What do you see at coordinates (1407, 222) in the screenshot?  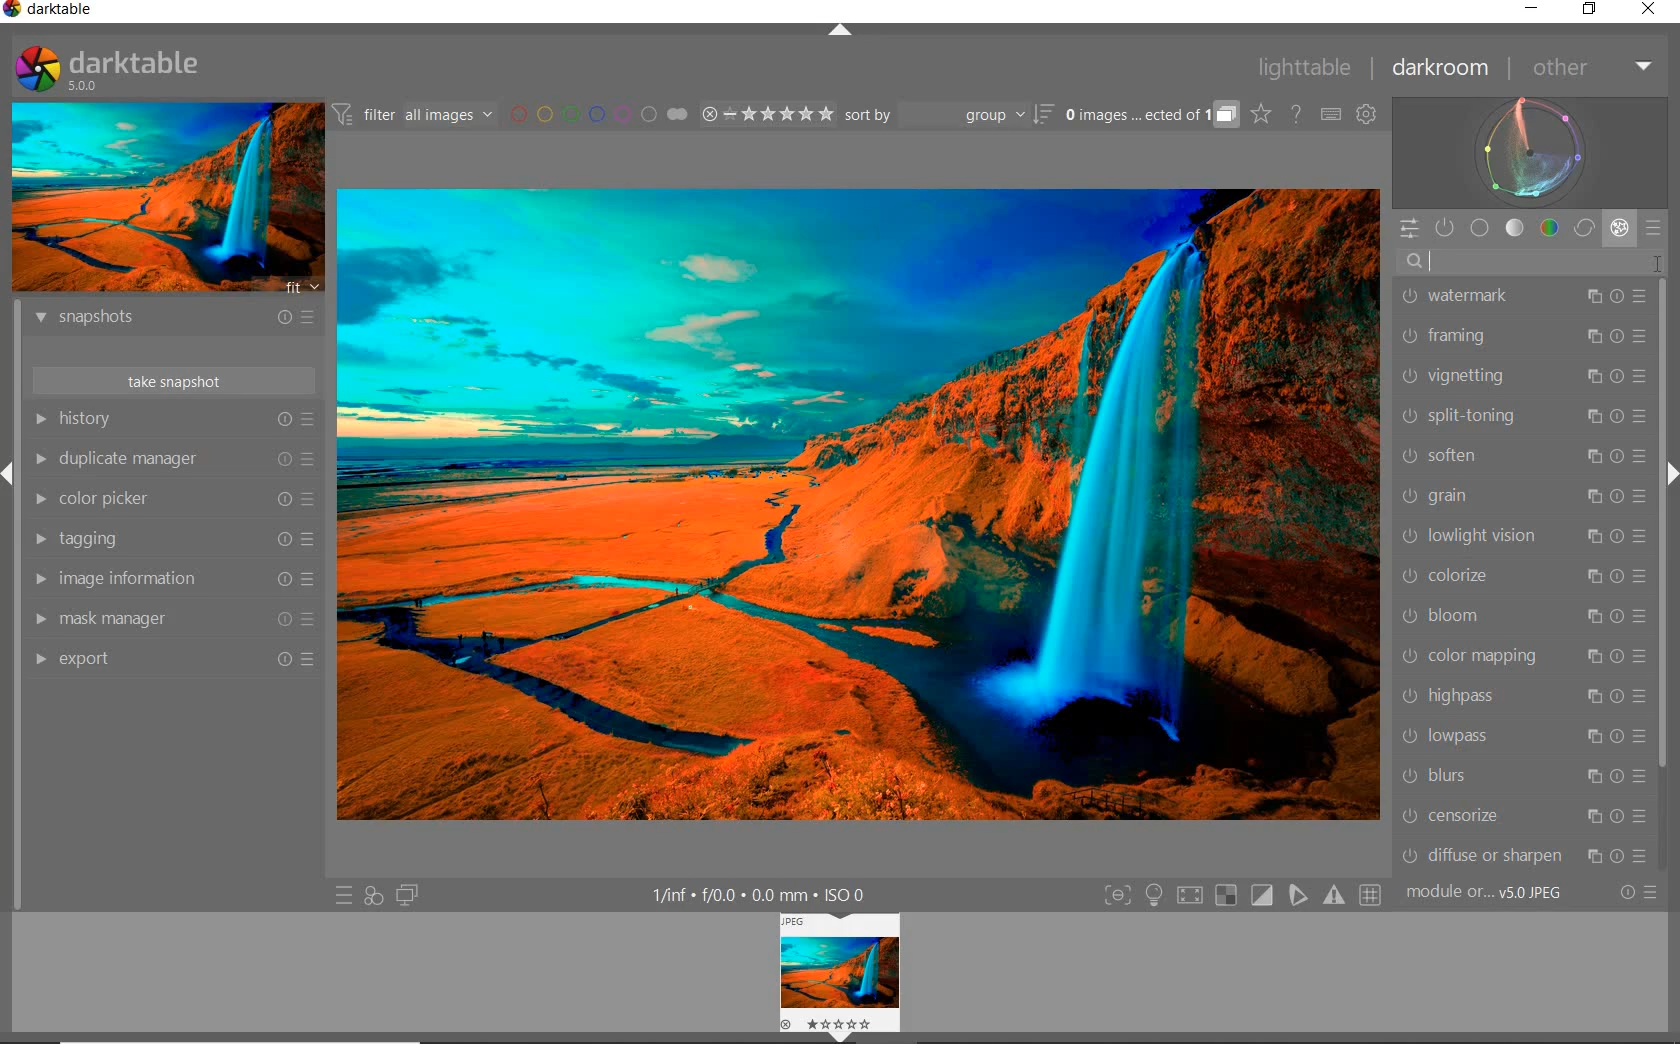 I see `QUICK ACCESS PANEL` at bounding box center [1407, 222].